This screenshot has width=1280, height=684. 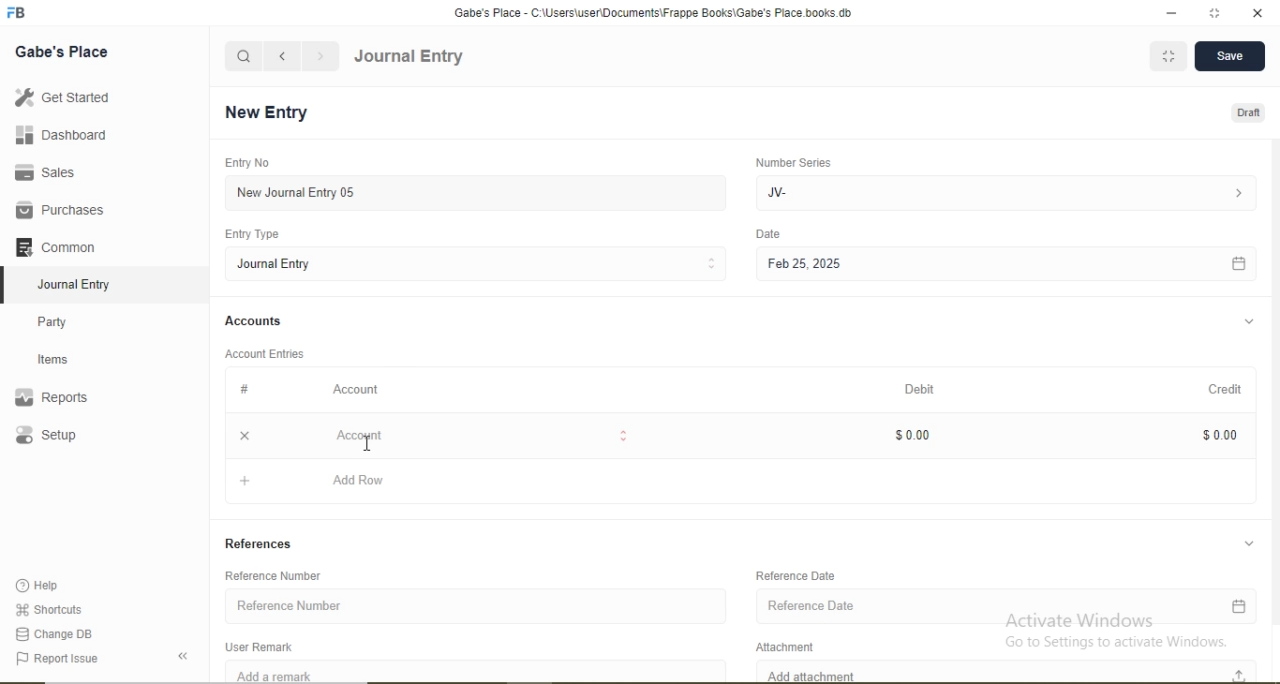 What do you see at coordinates (792, 644) in the screenshot?
I see `Attachment` at bounding box center [792, 644].